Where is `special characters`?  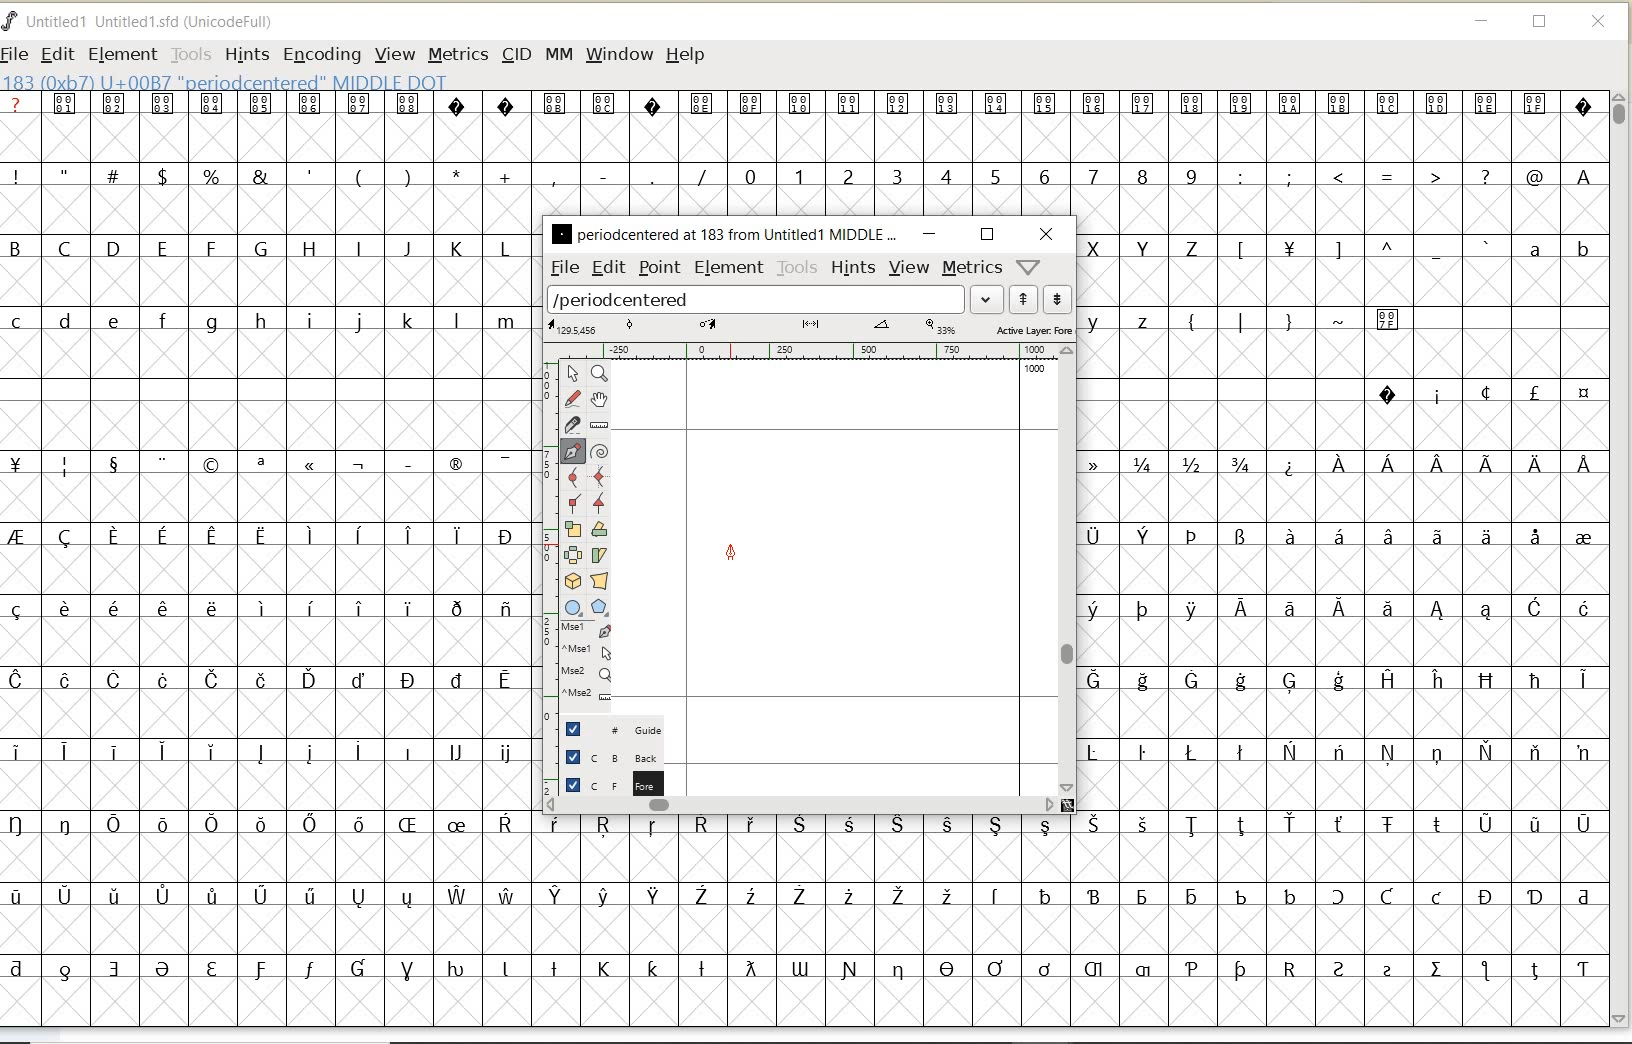 special characters is located at coordinates (801, 116).